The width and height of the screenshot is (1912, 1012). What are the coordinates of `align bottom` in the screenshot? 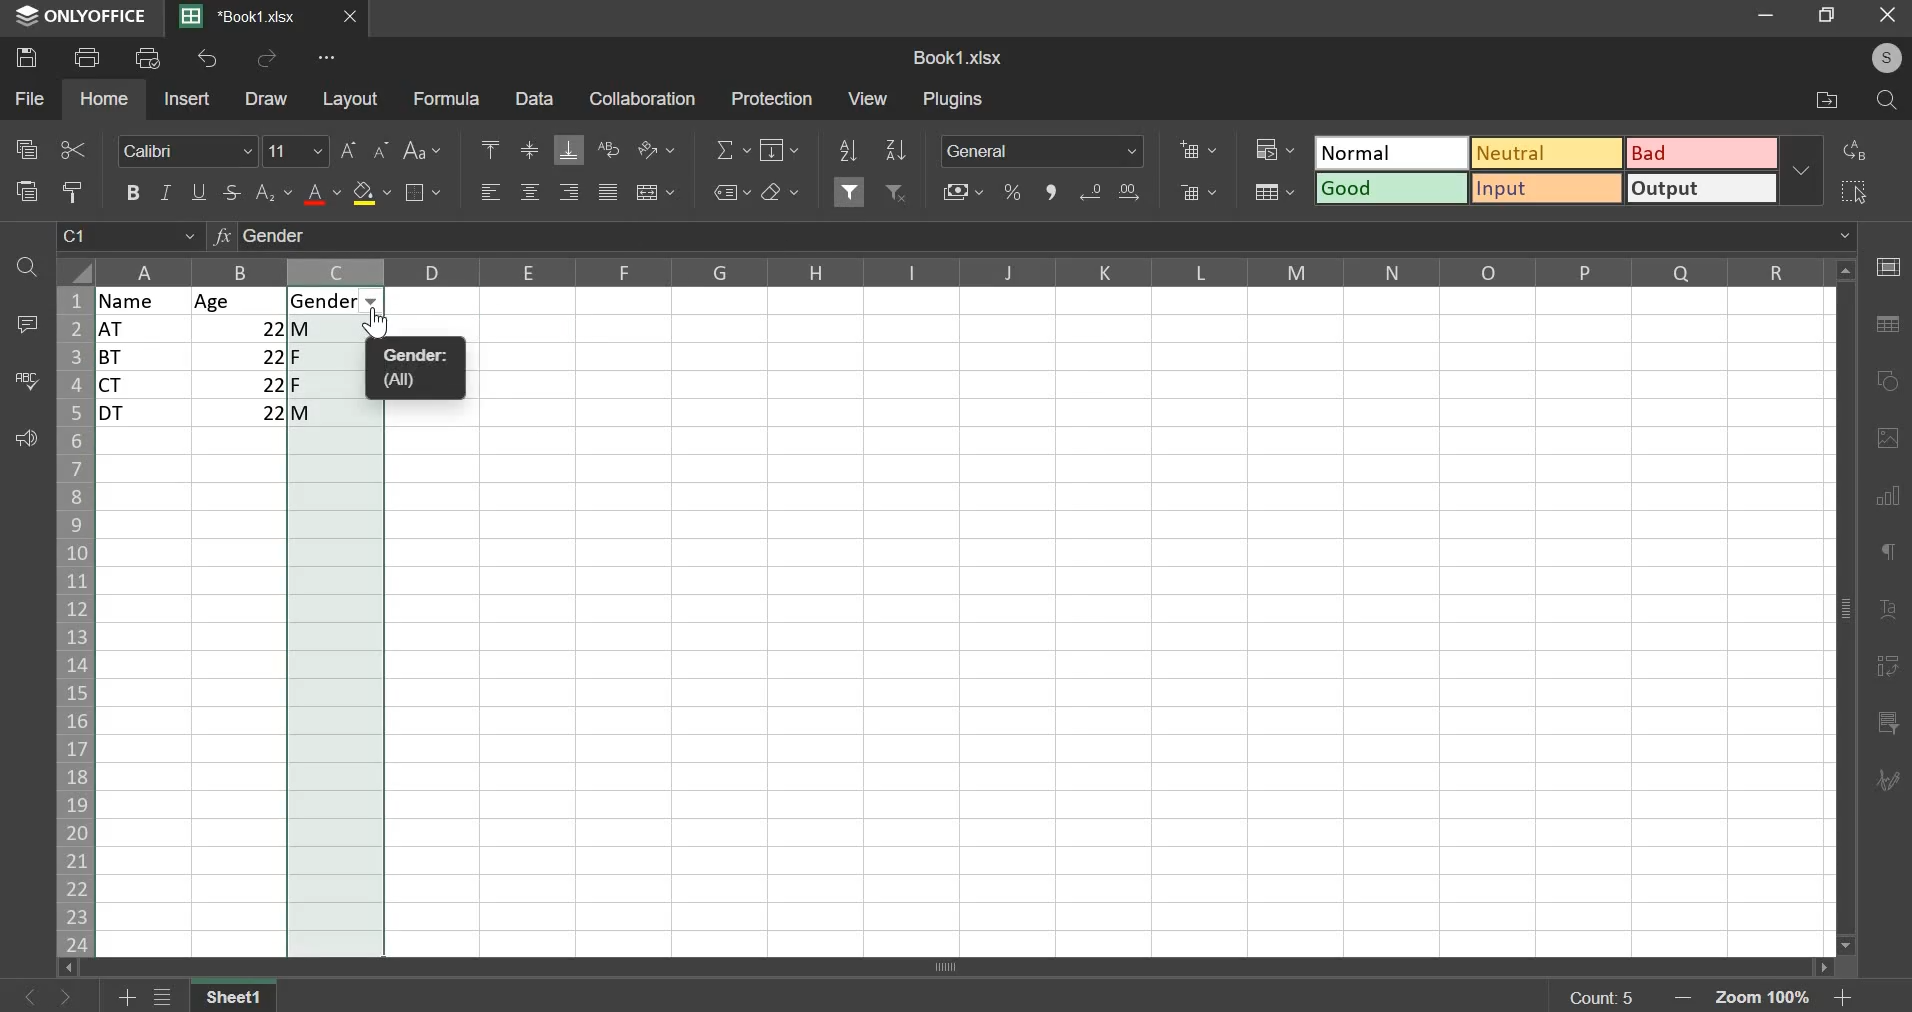 It's located at (568, 150).